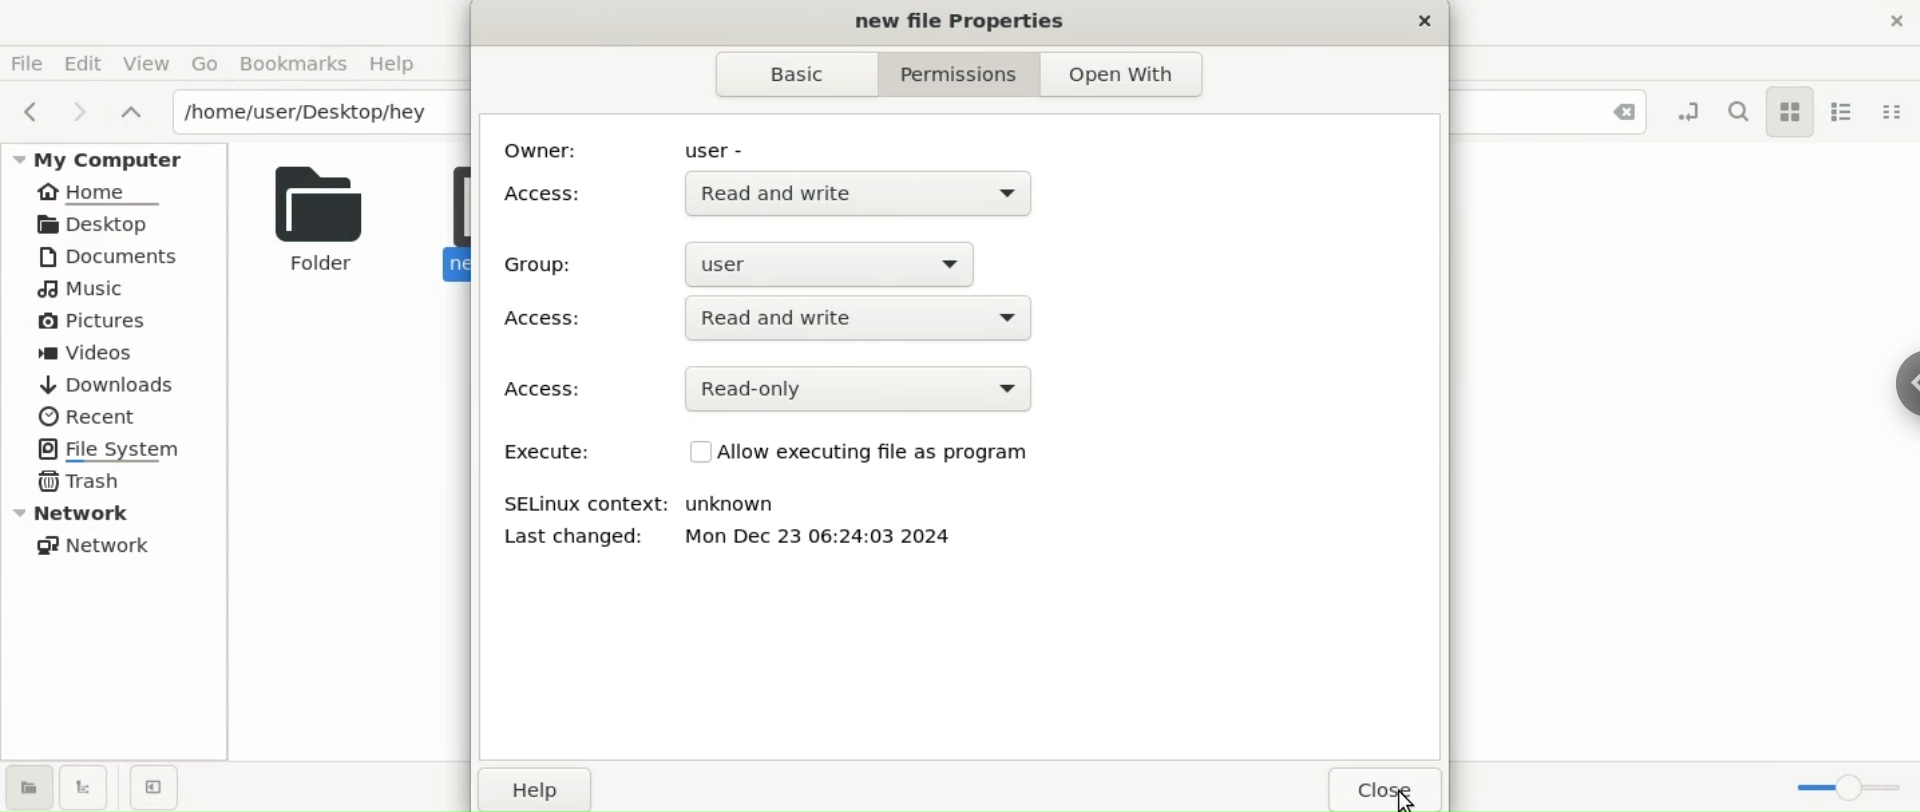 This screenshot has height=812, width=1920. I want to click on toggle location entry, so click(1689, 109).